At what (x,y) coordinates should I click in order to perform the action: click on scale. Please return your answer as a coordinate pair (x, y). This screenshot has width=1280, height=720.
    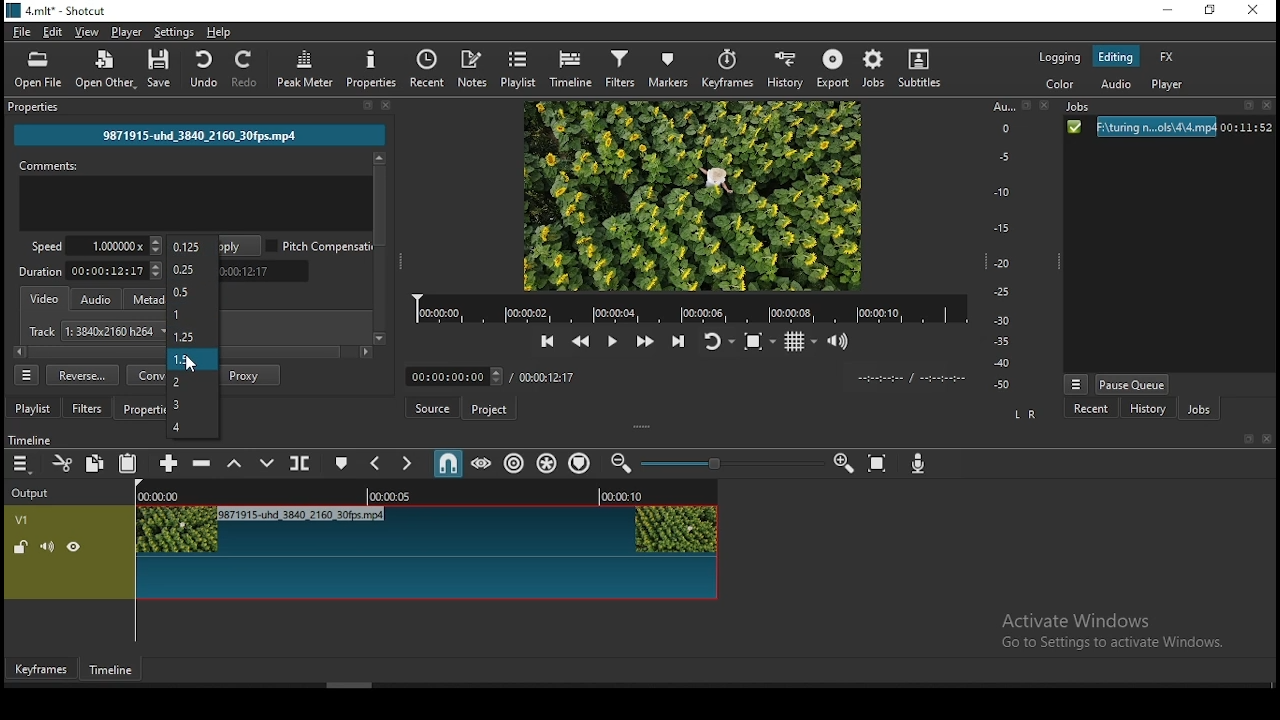
    Looking at the image, I should click on (1006, 247).